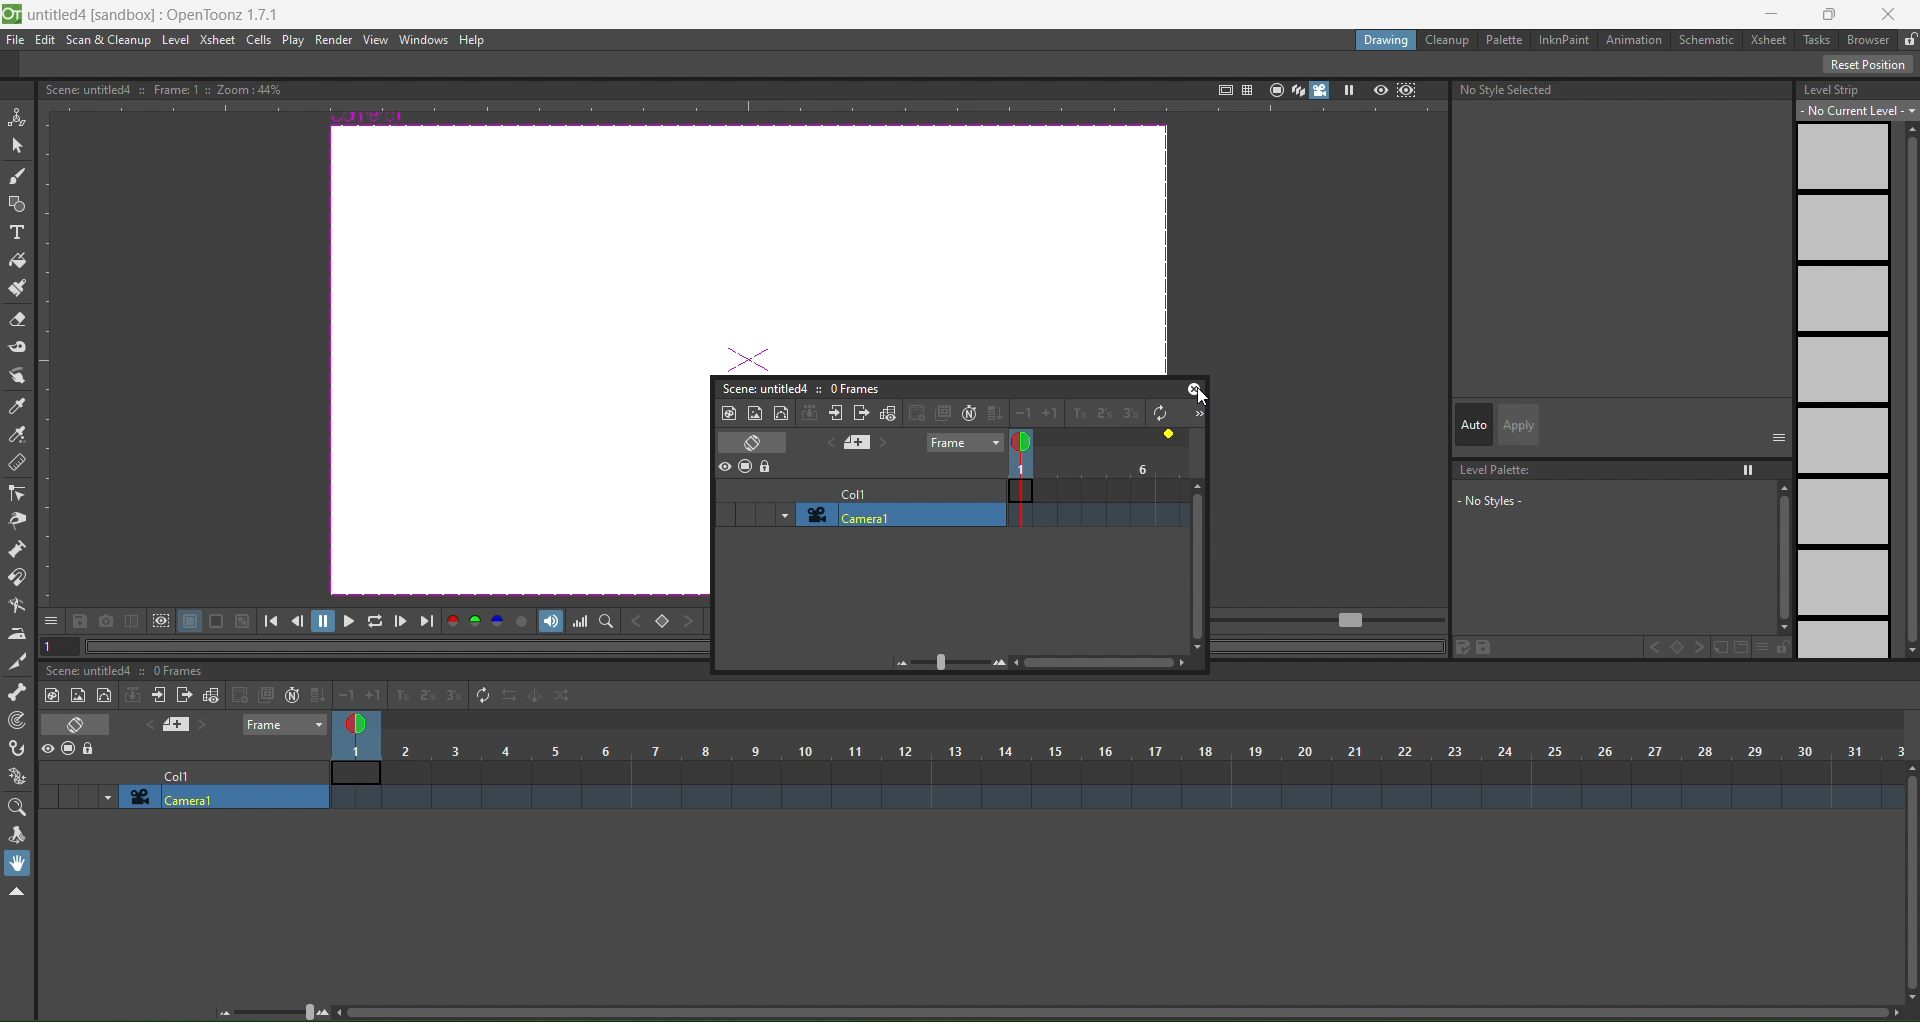 The width and height of the screenshot is (1920, 1022). I want to click on frame, so click(963, 443).